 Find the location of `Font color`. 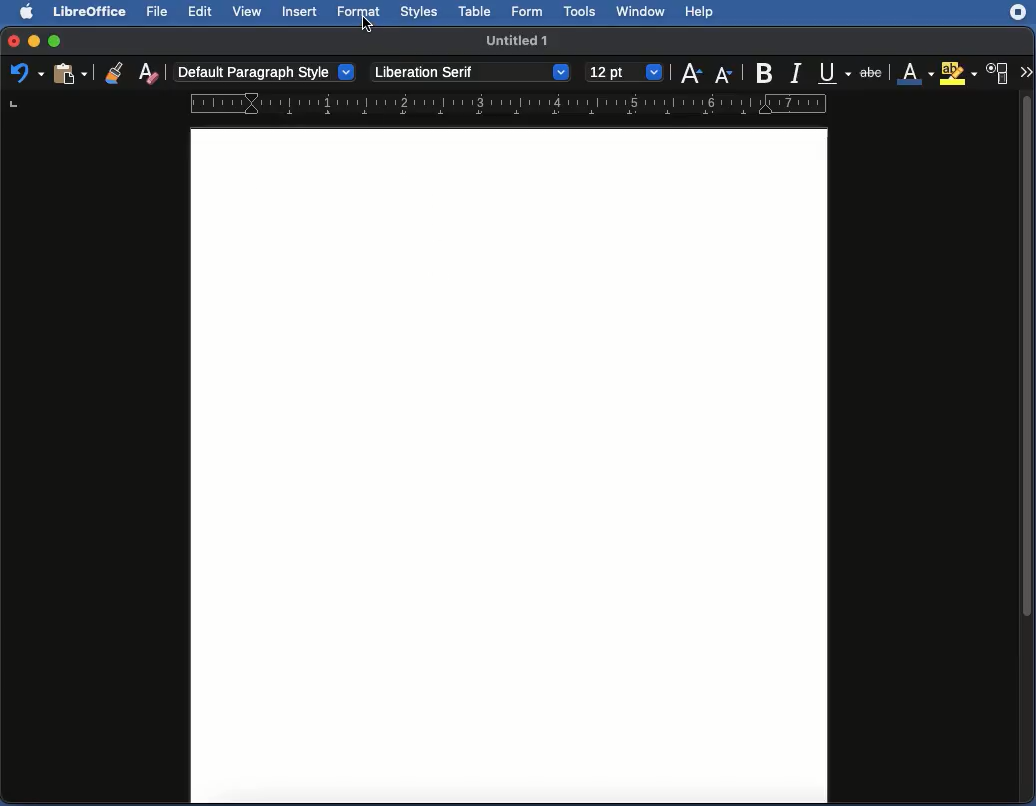

Font color is located at coordinates (914, 70).